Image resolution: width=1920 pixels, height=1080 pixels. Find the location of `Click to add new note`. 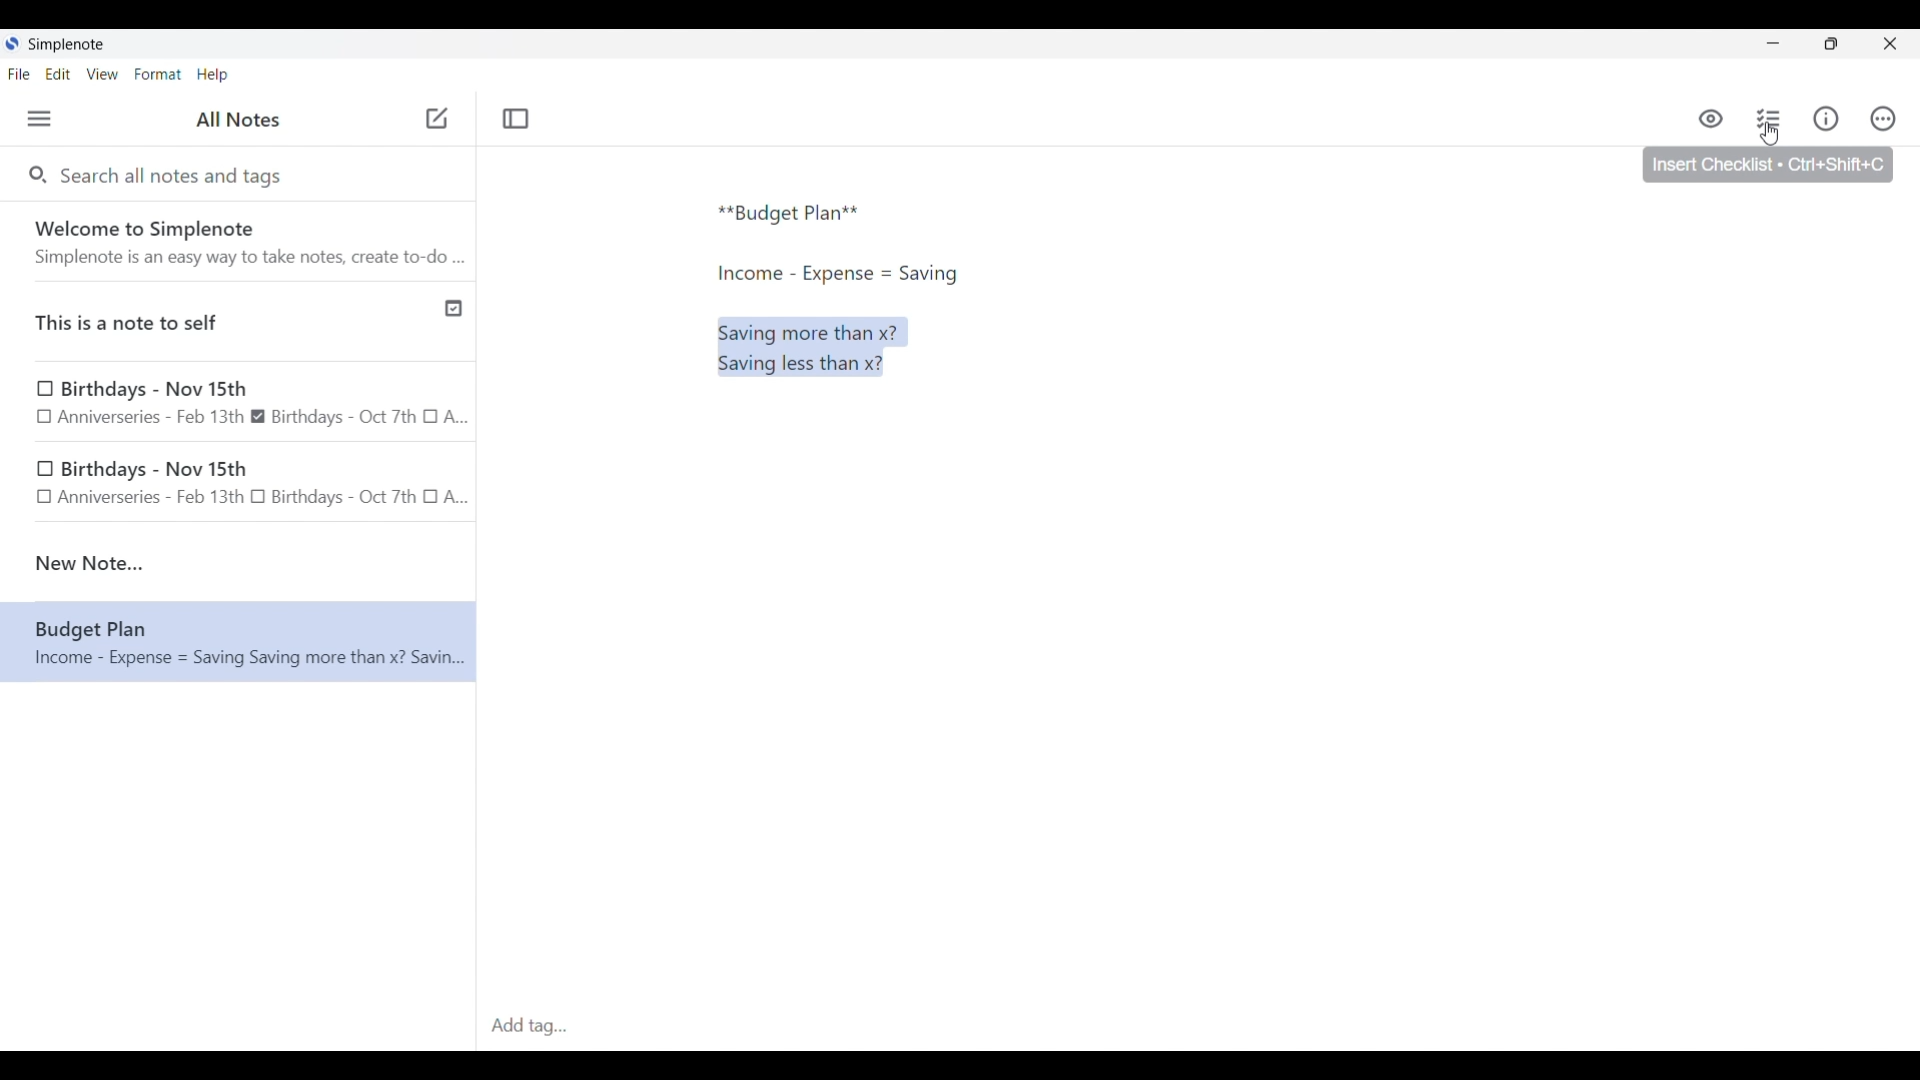

Click to add new note is located at coordinates (437, 118).